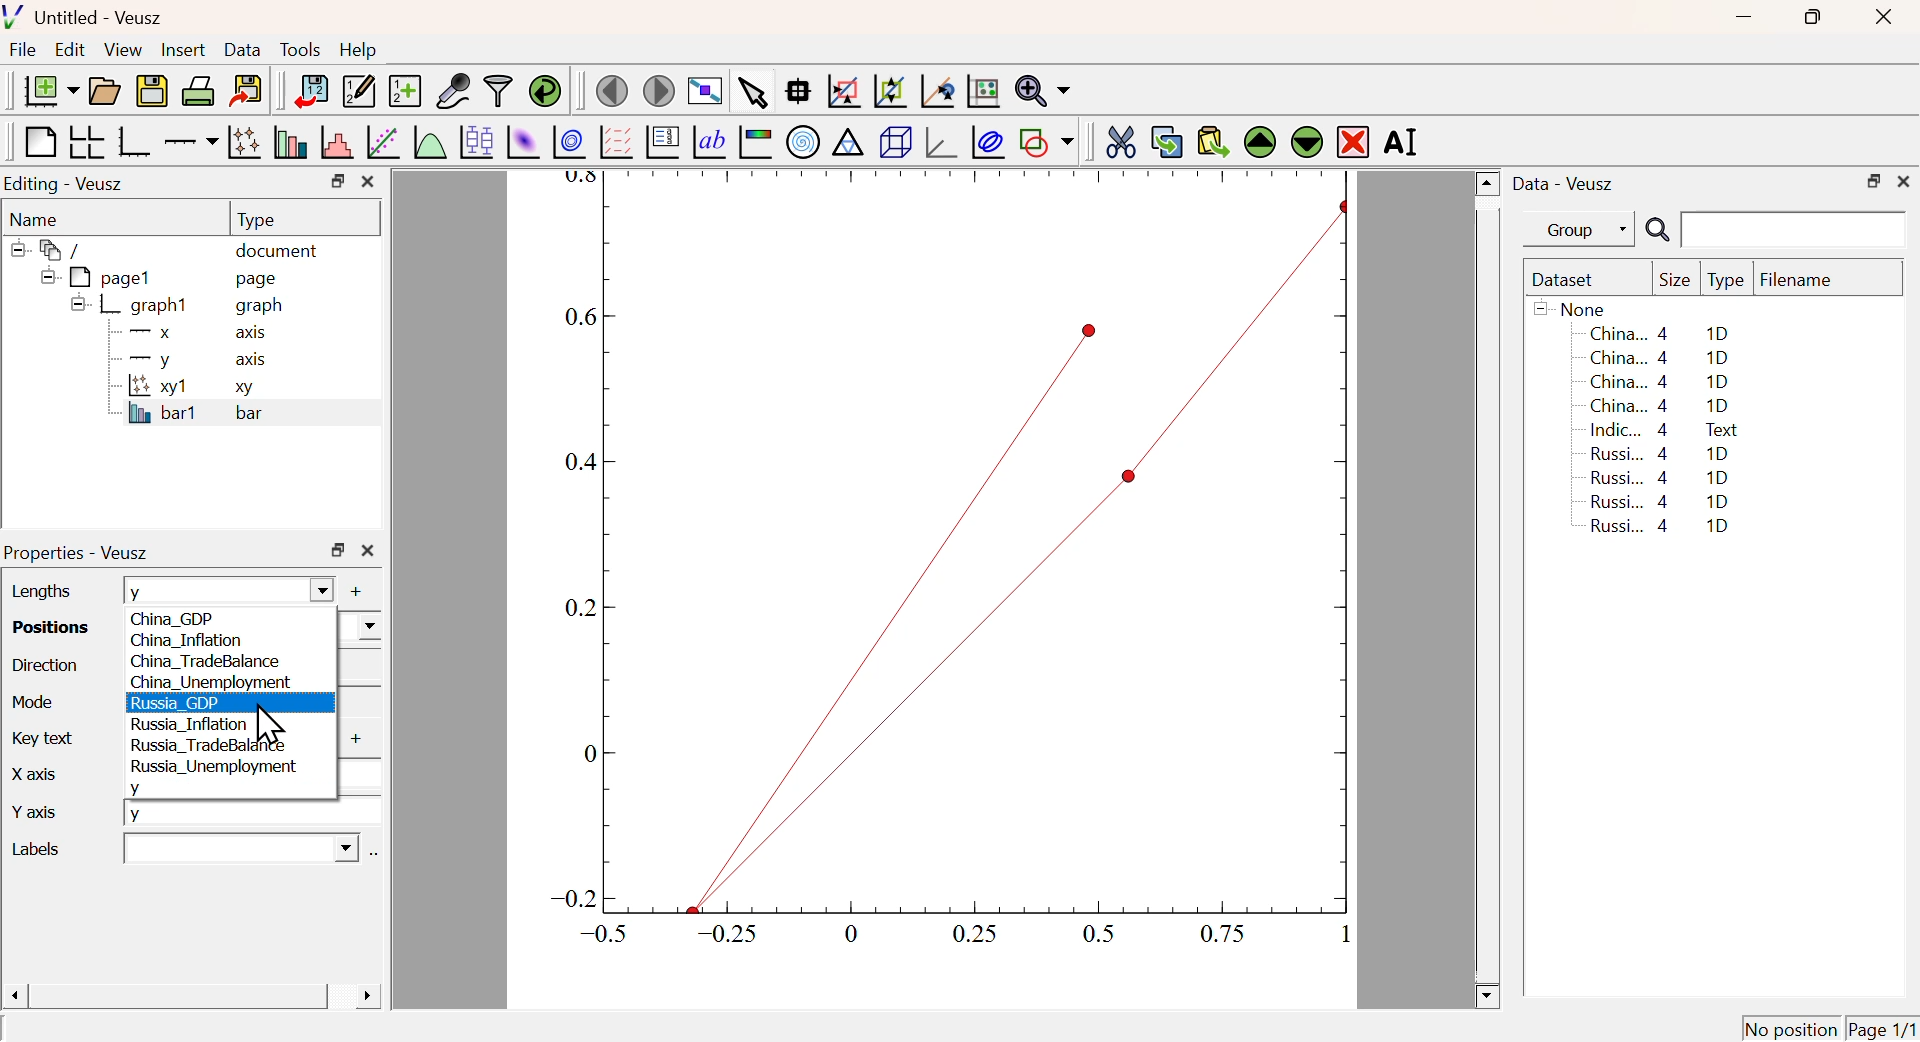 The height and width of the screenshot is (1042, 1920). Describe the element at coordinates (179, 703) in the screenshot. I see `Russia GDP` at that location.